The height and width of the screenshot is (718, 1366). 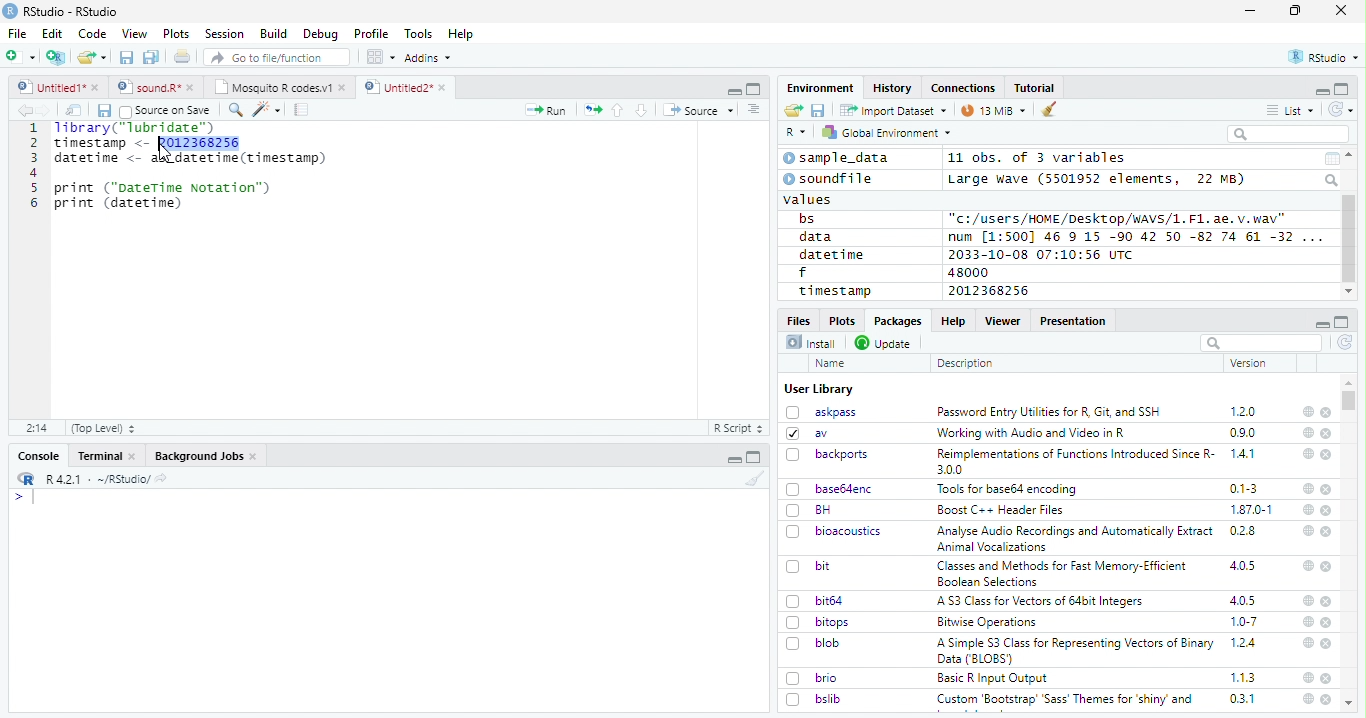 What do you see at coordinates (1342, 109) in the screenshot?
I see `Refresh` at bounding box center [1342, 109].